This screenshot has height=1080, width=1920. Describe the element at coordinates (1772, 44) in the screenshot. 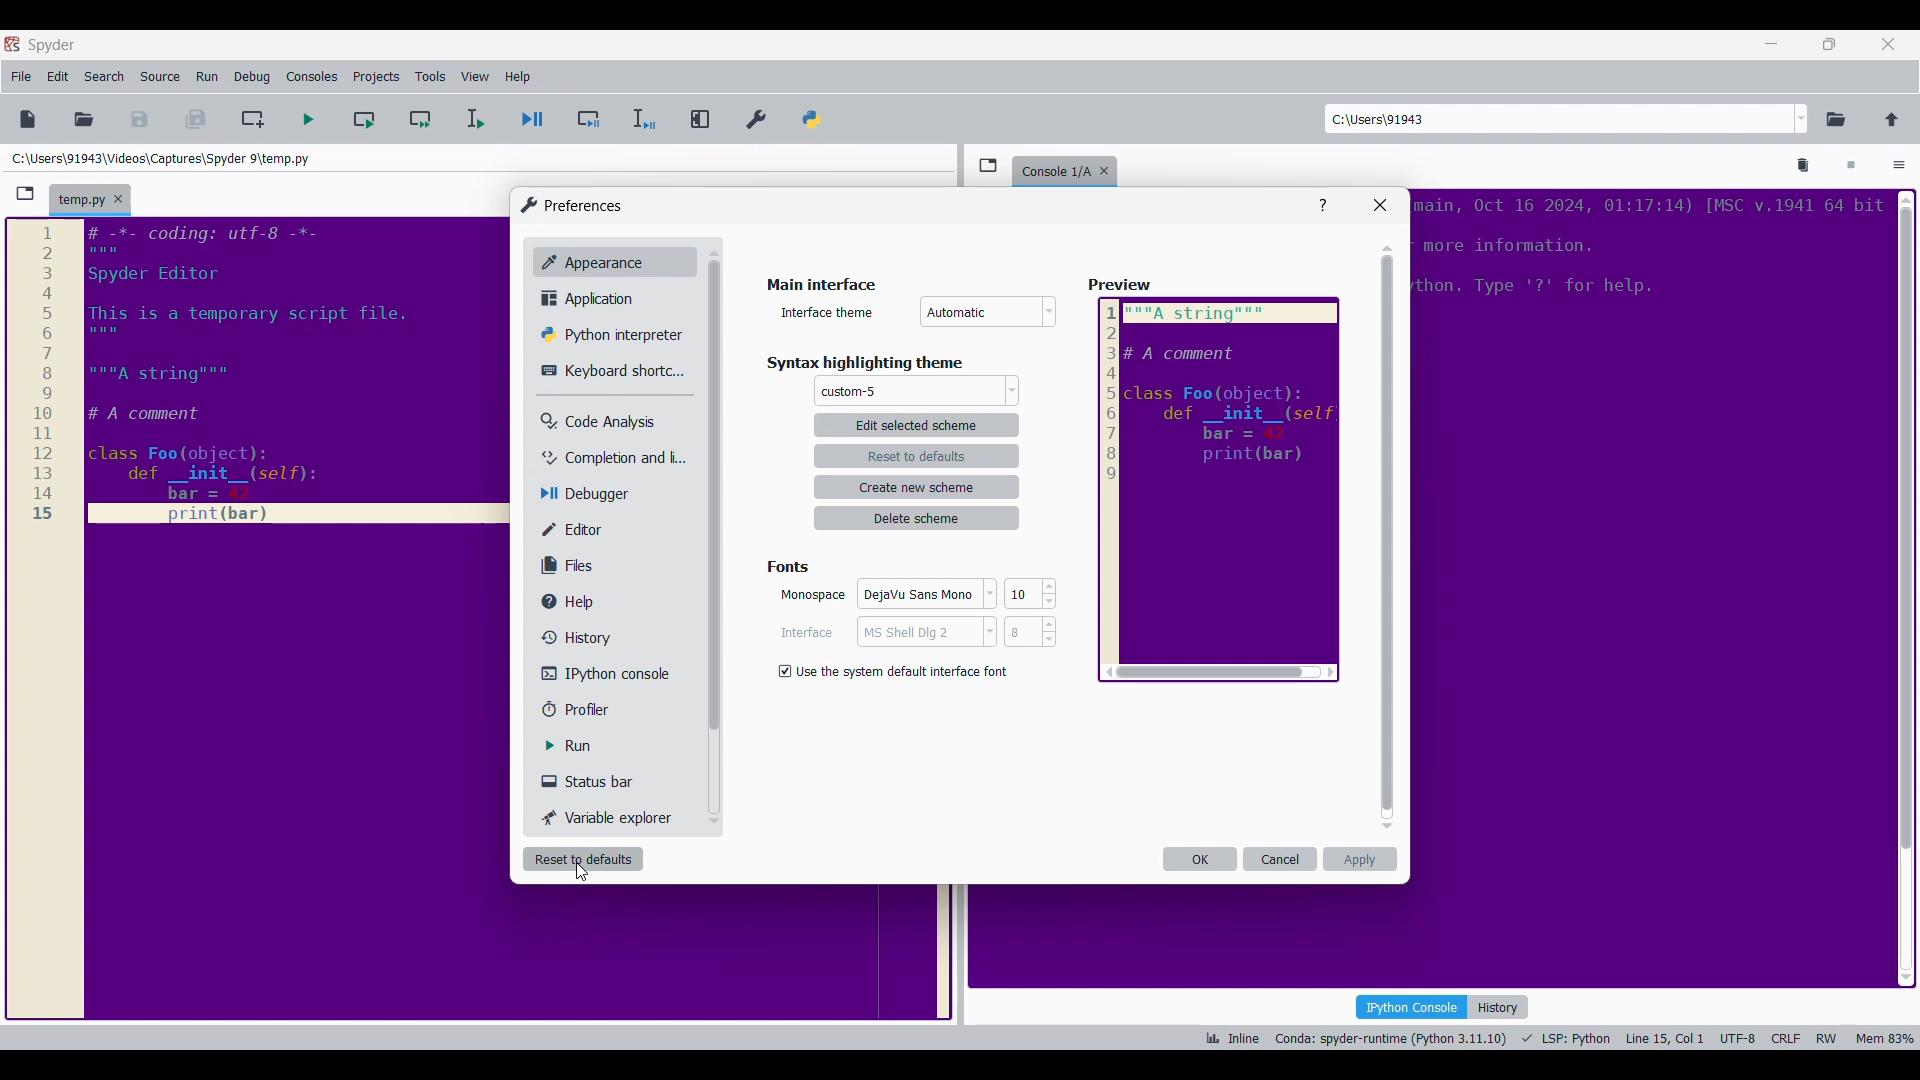

I see `Minimize` at that location.